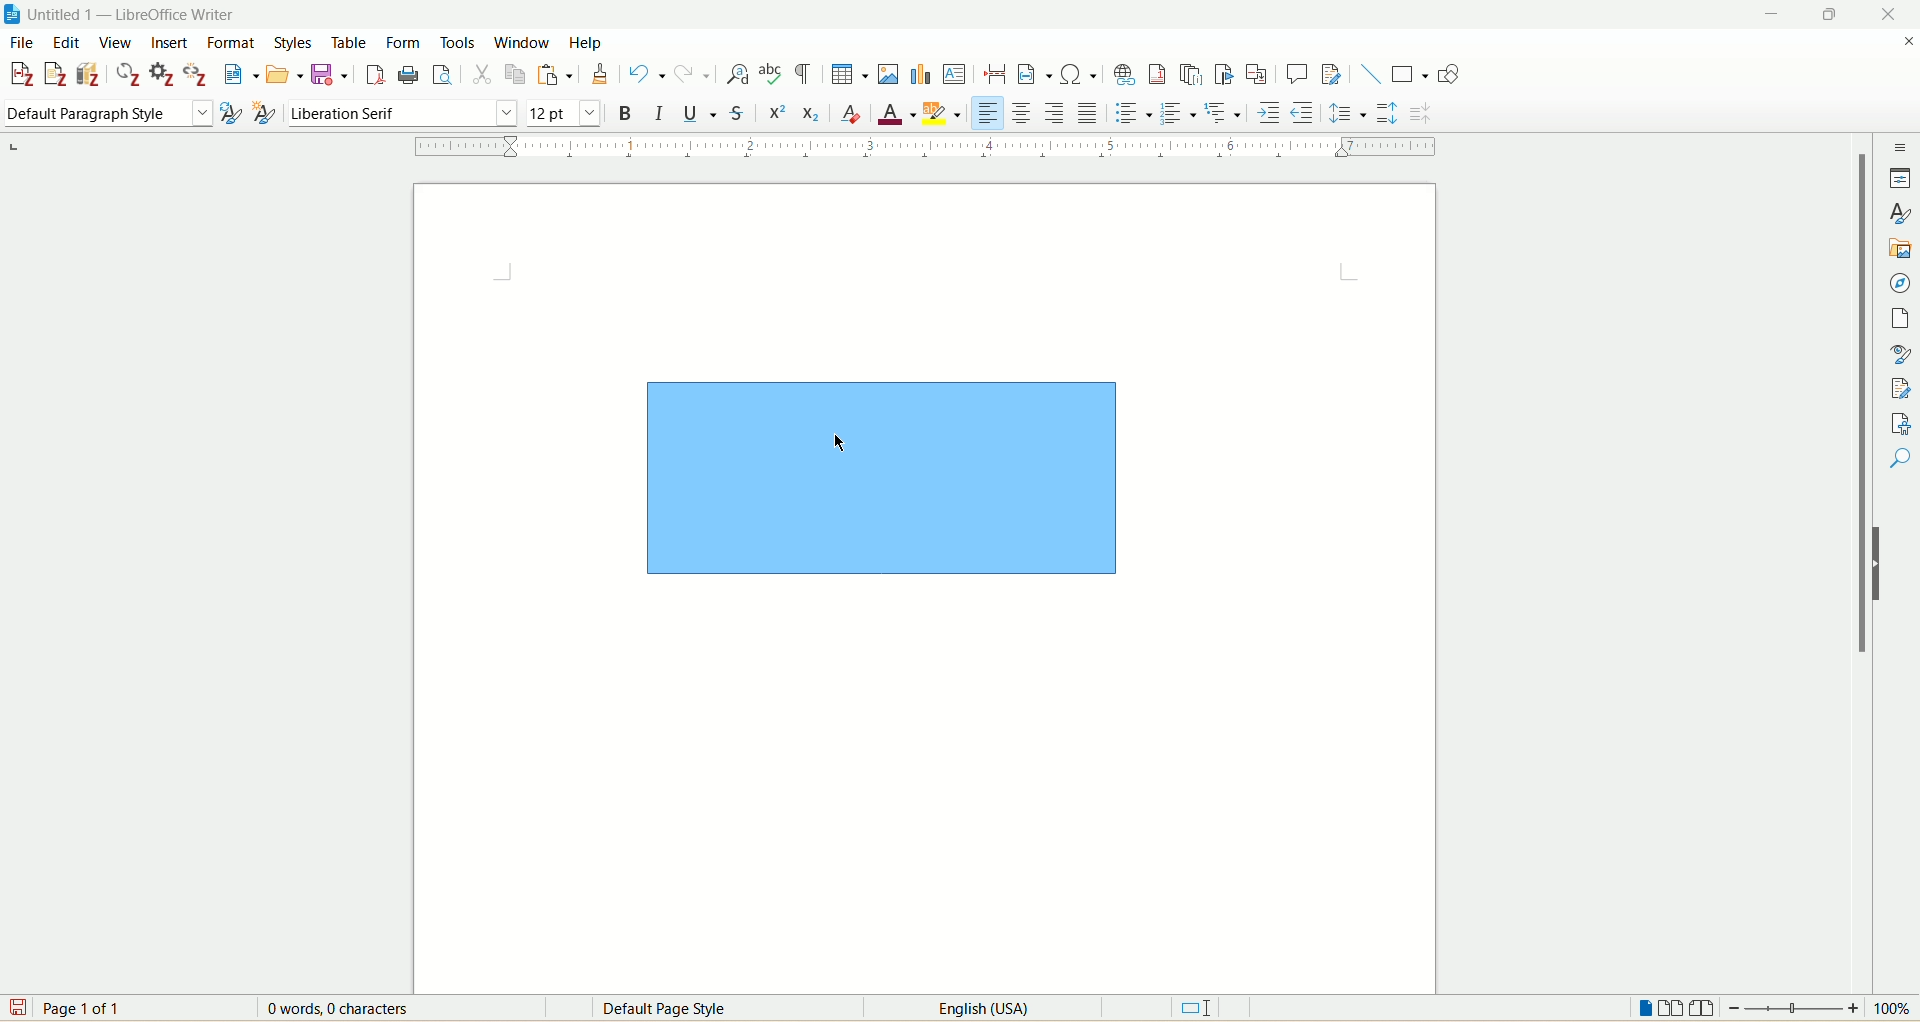  What do you see at coordinates (565, 114) in the screenshot?
I see `font size` at bounding box center [565, 114].